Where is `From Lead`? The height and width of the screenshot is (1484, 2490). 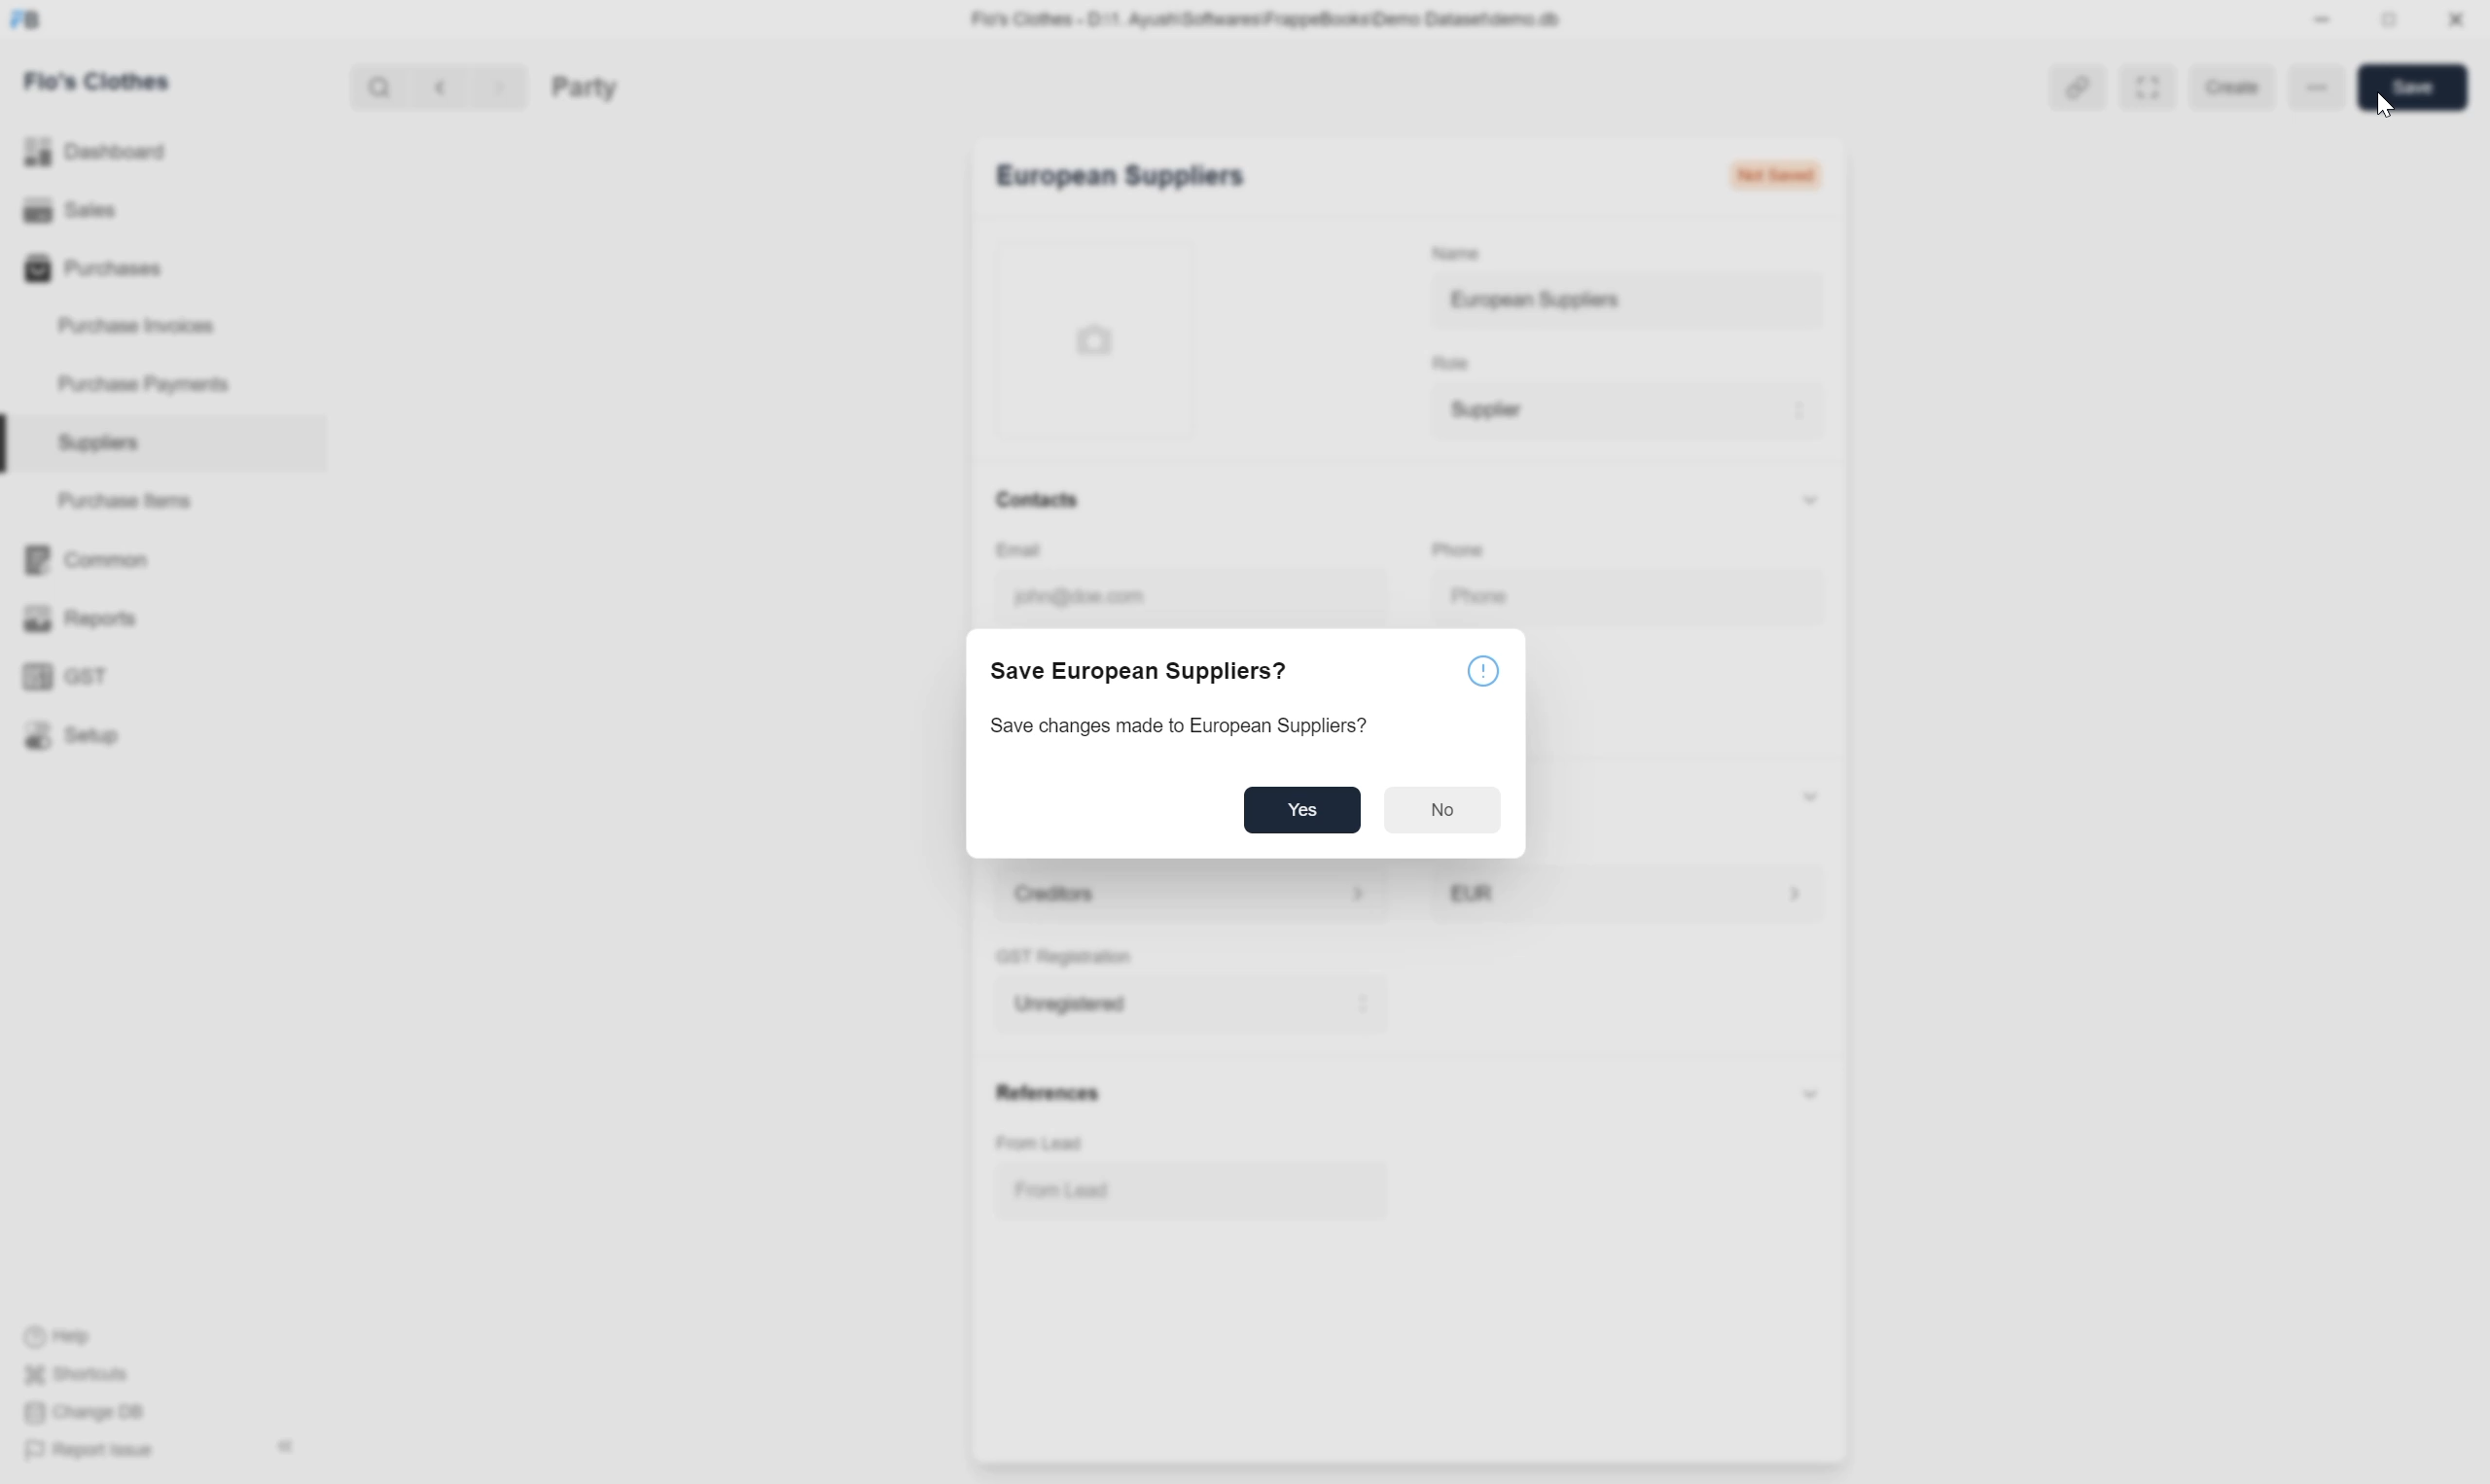 From Lead is located at coordinates (1074, 1187).